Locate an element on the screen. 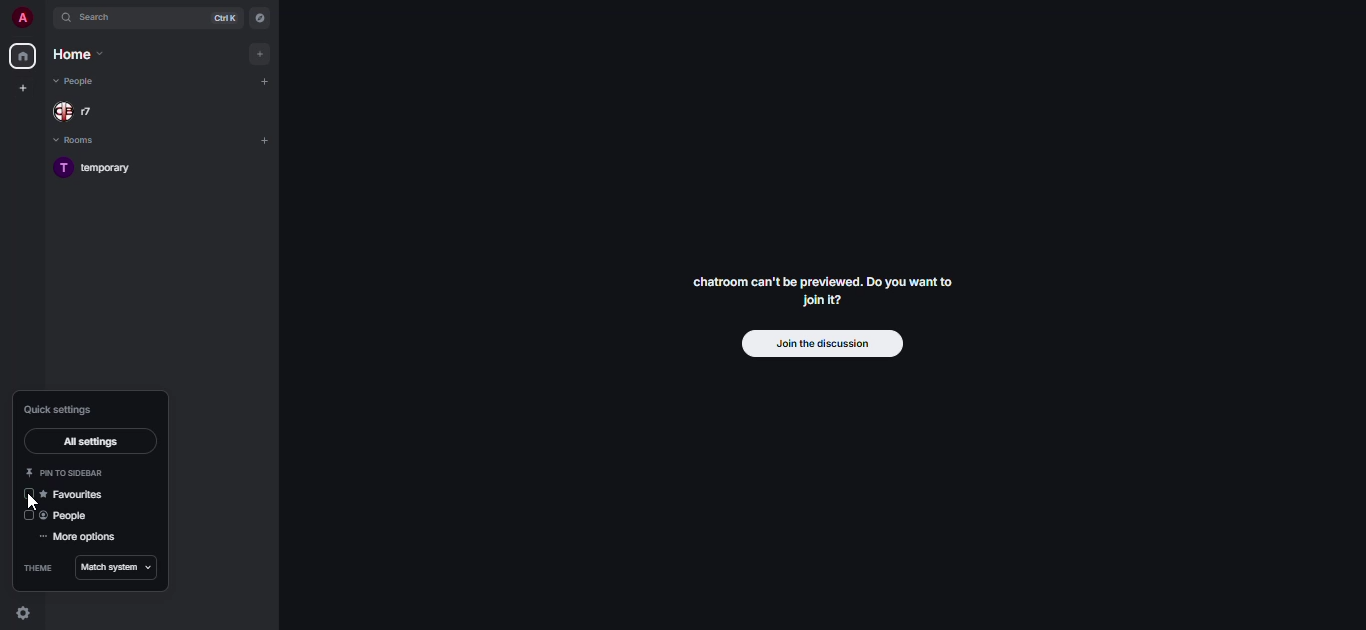 This screenshot has width=1366, height=630. people is located at coordinates (82, 111).